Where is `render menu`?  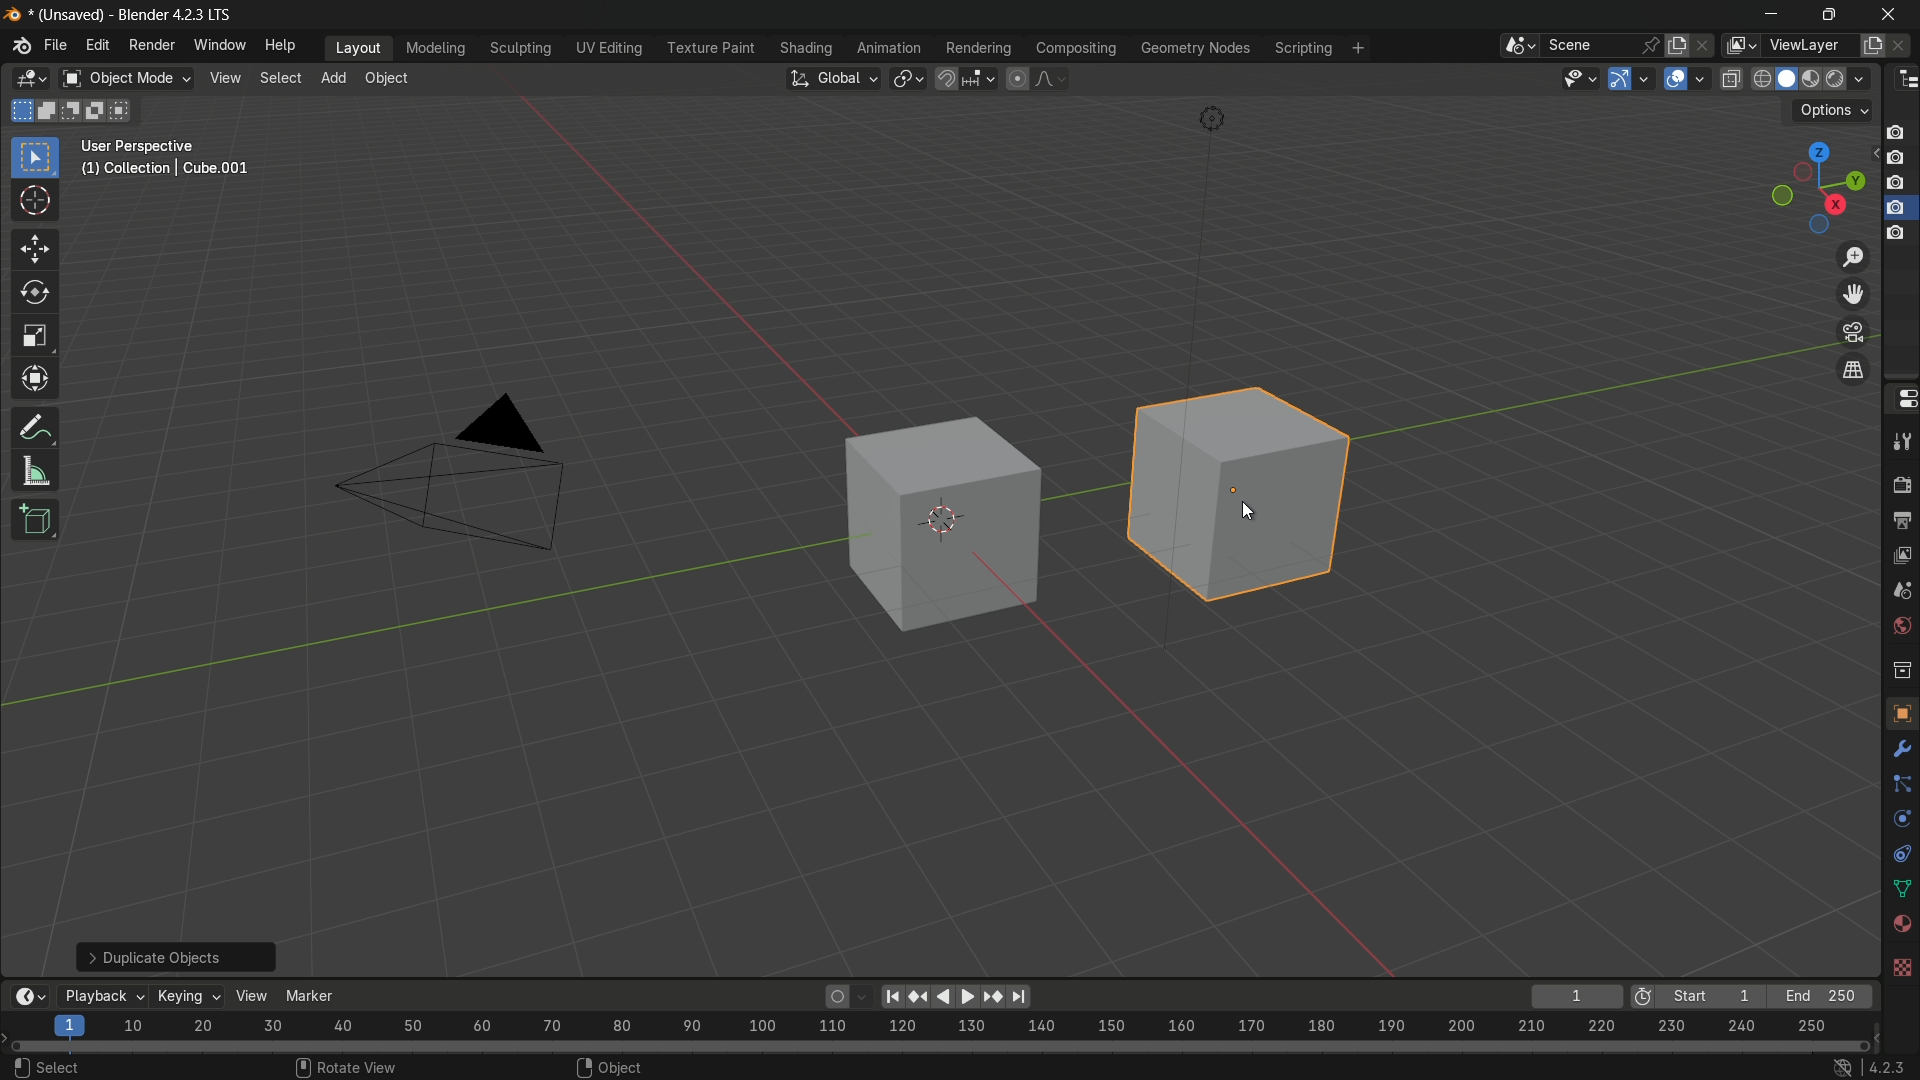 render menu is located at coordinates (154, 43).